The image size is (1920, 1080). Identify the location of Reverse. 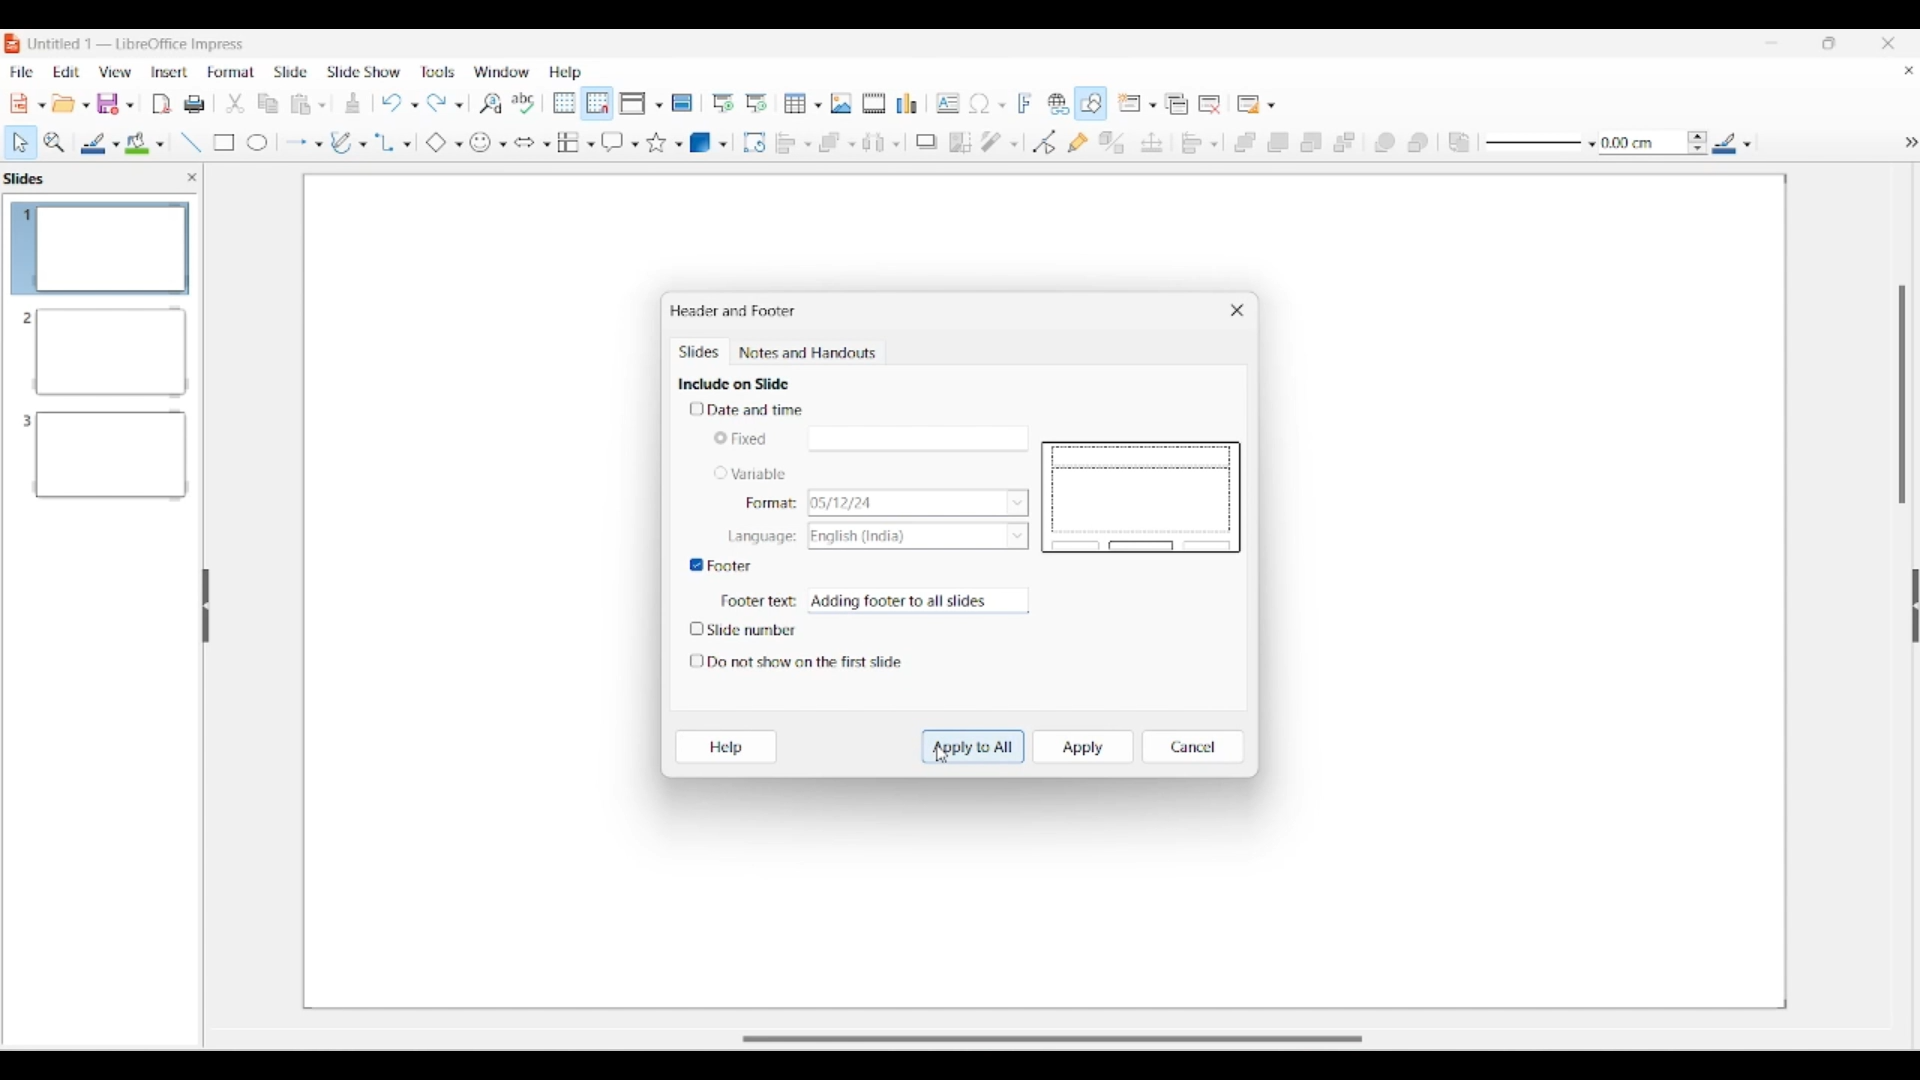
(1460, 143).